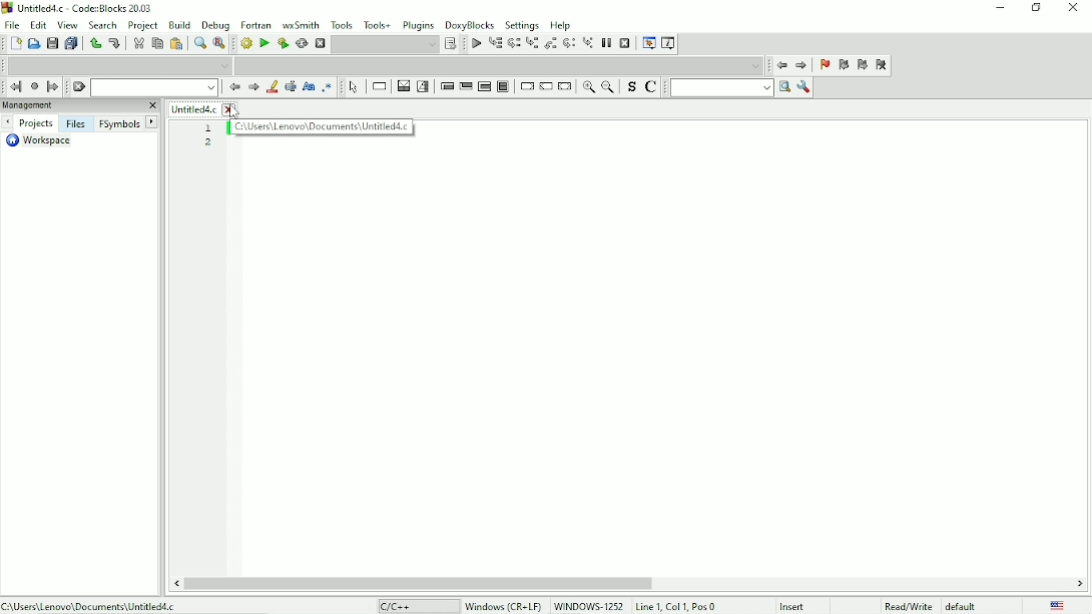 This screenshot has height=614, width=1092. What do you see at coordinates (465, 87) in the screenshot?
I see `Exit condition loop` at bounding box center [465, 87].